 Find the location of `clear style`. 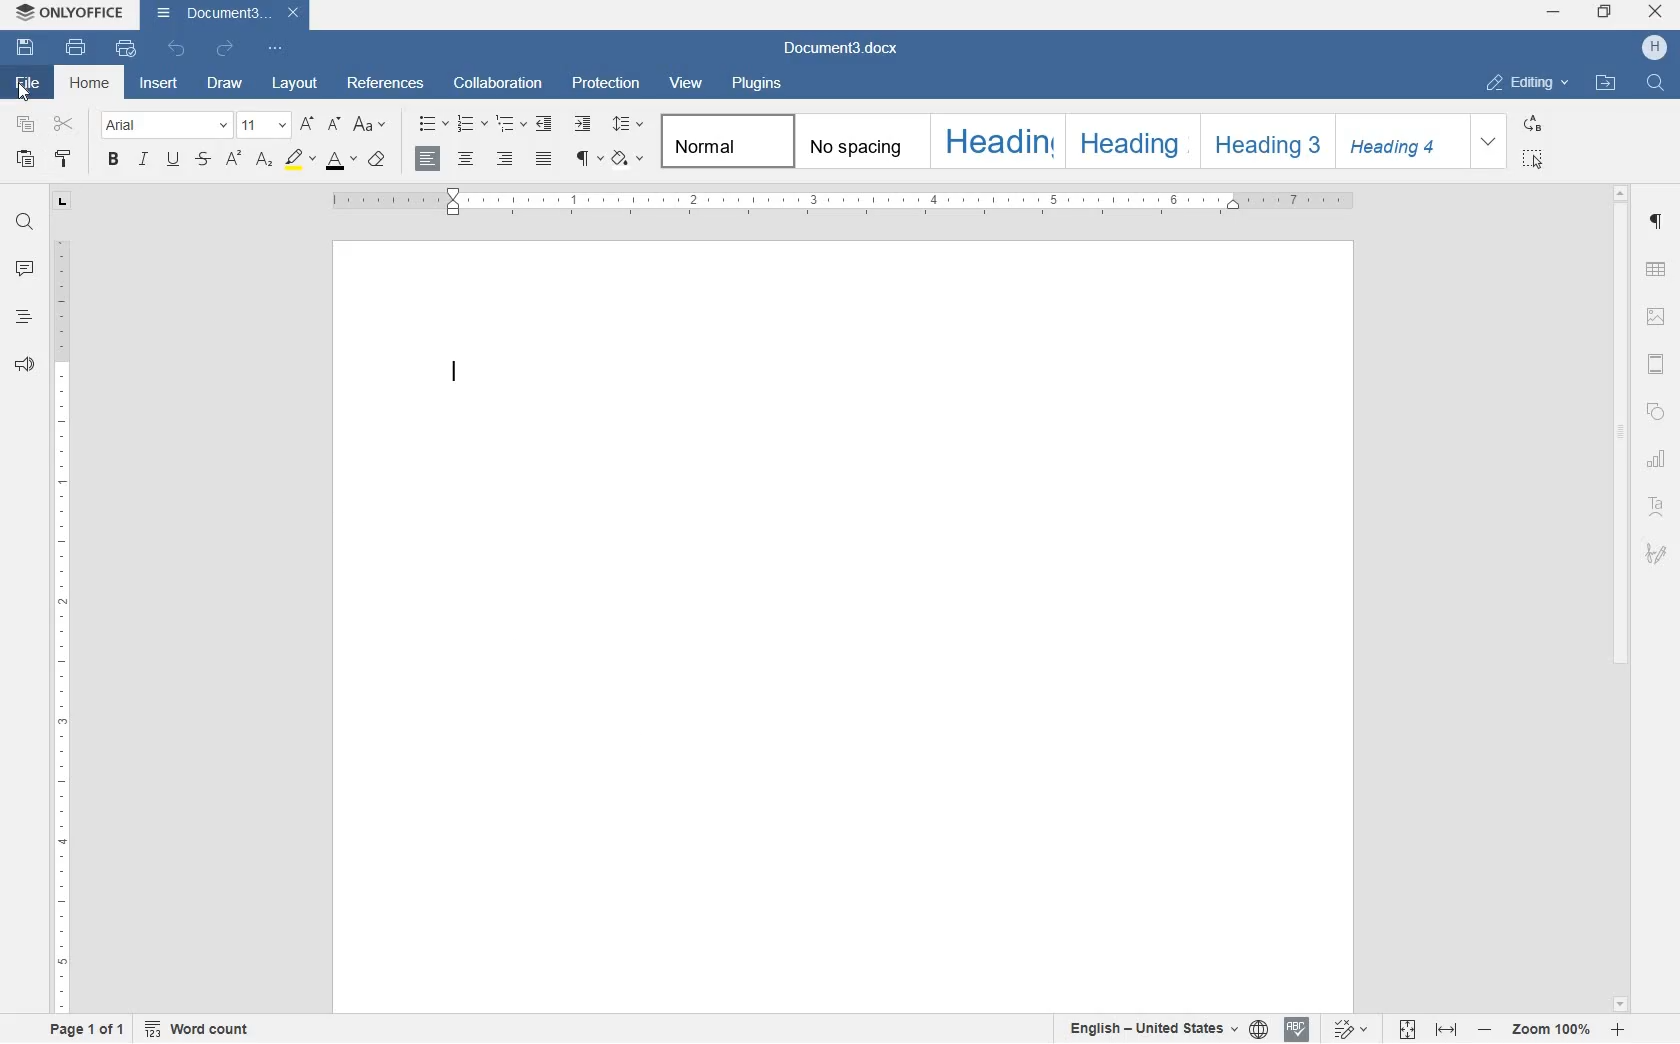

clear style is located at coordinates (378, 159).